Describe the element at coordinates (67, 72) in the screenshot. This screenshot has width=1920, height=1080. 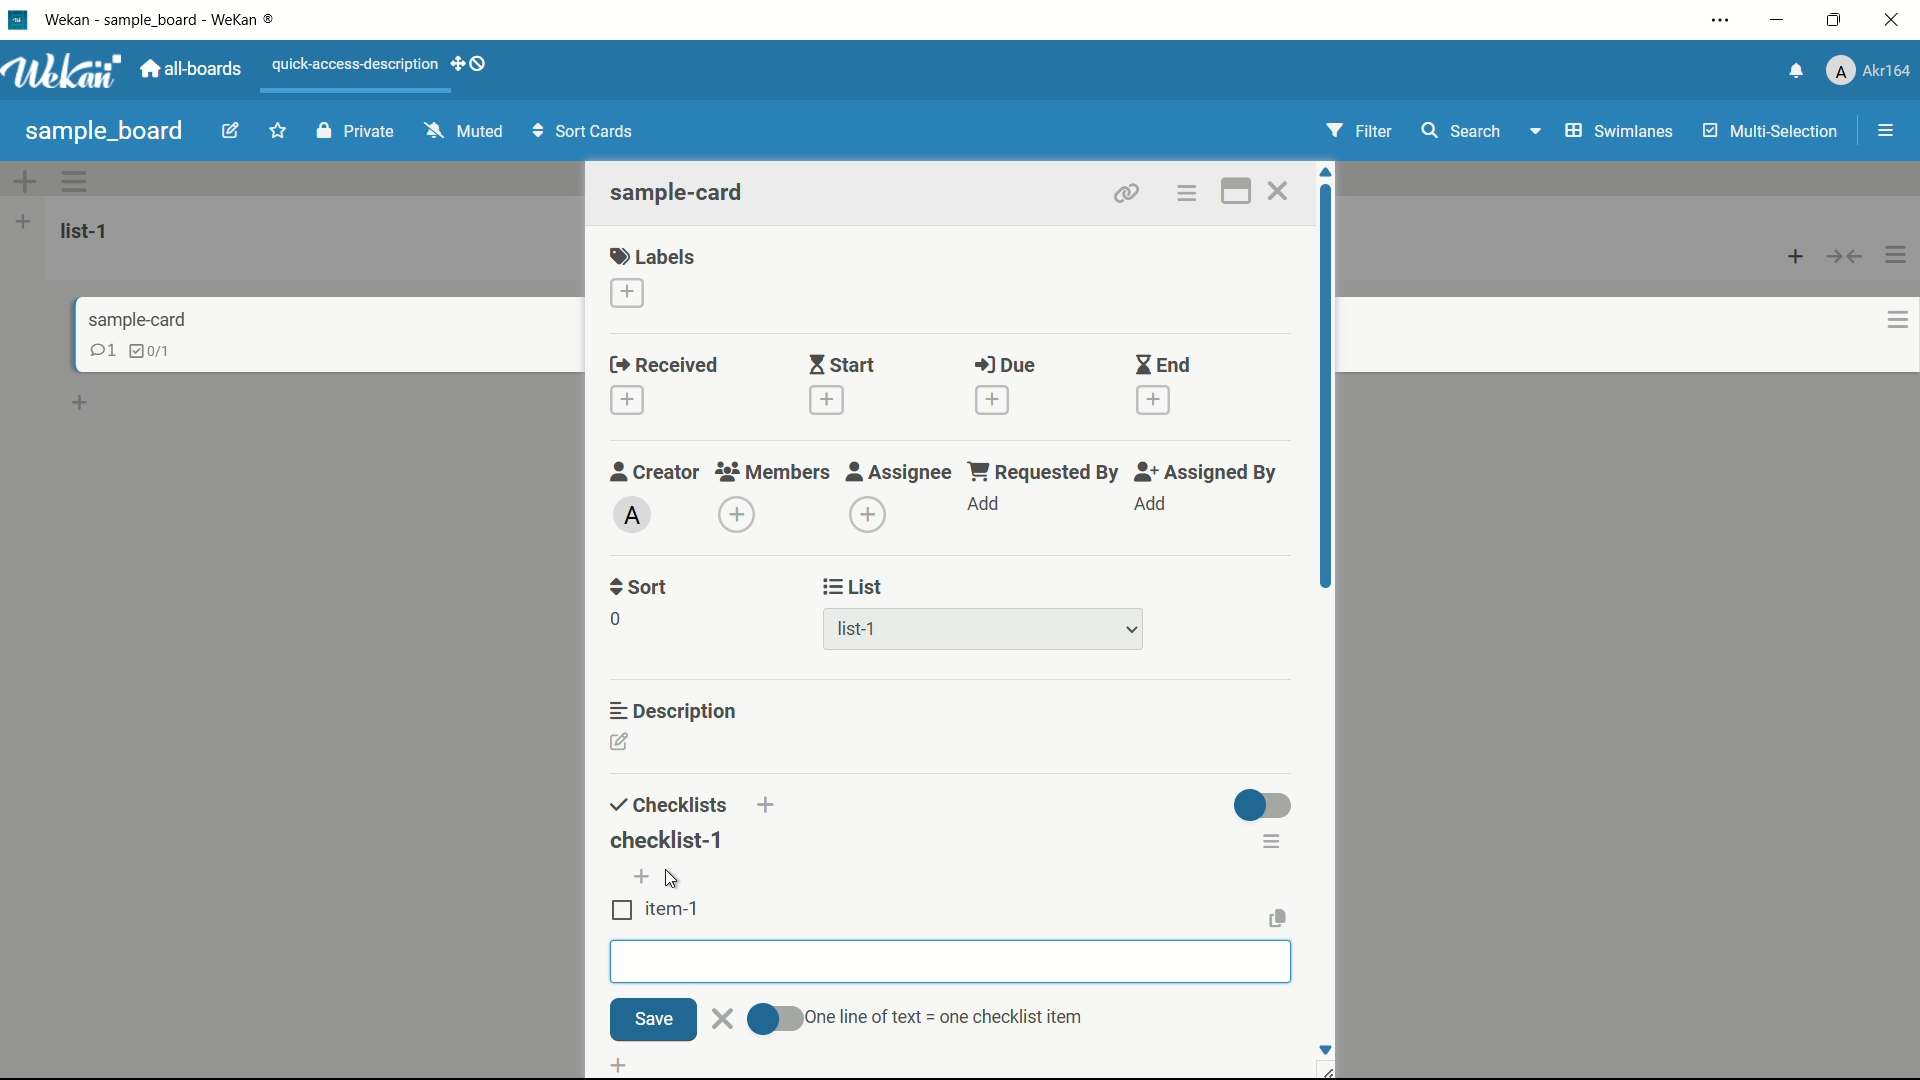
I see `app logo` at that location.